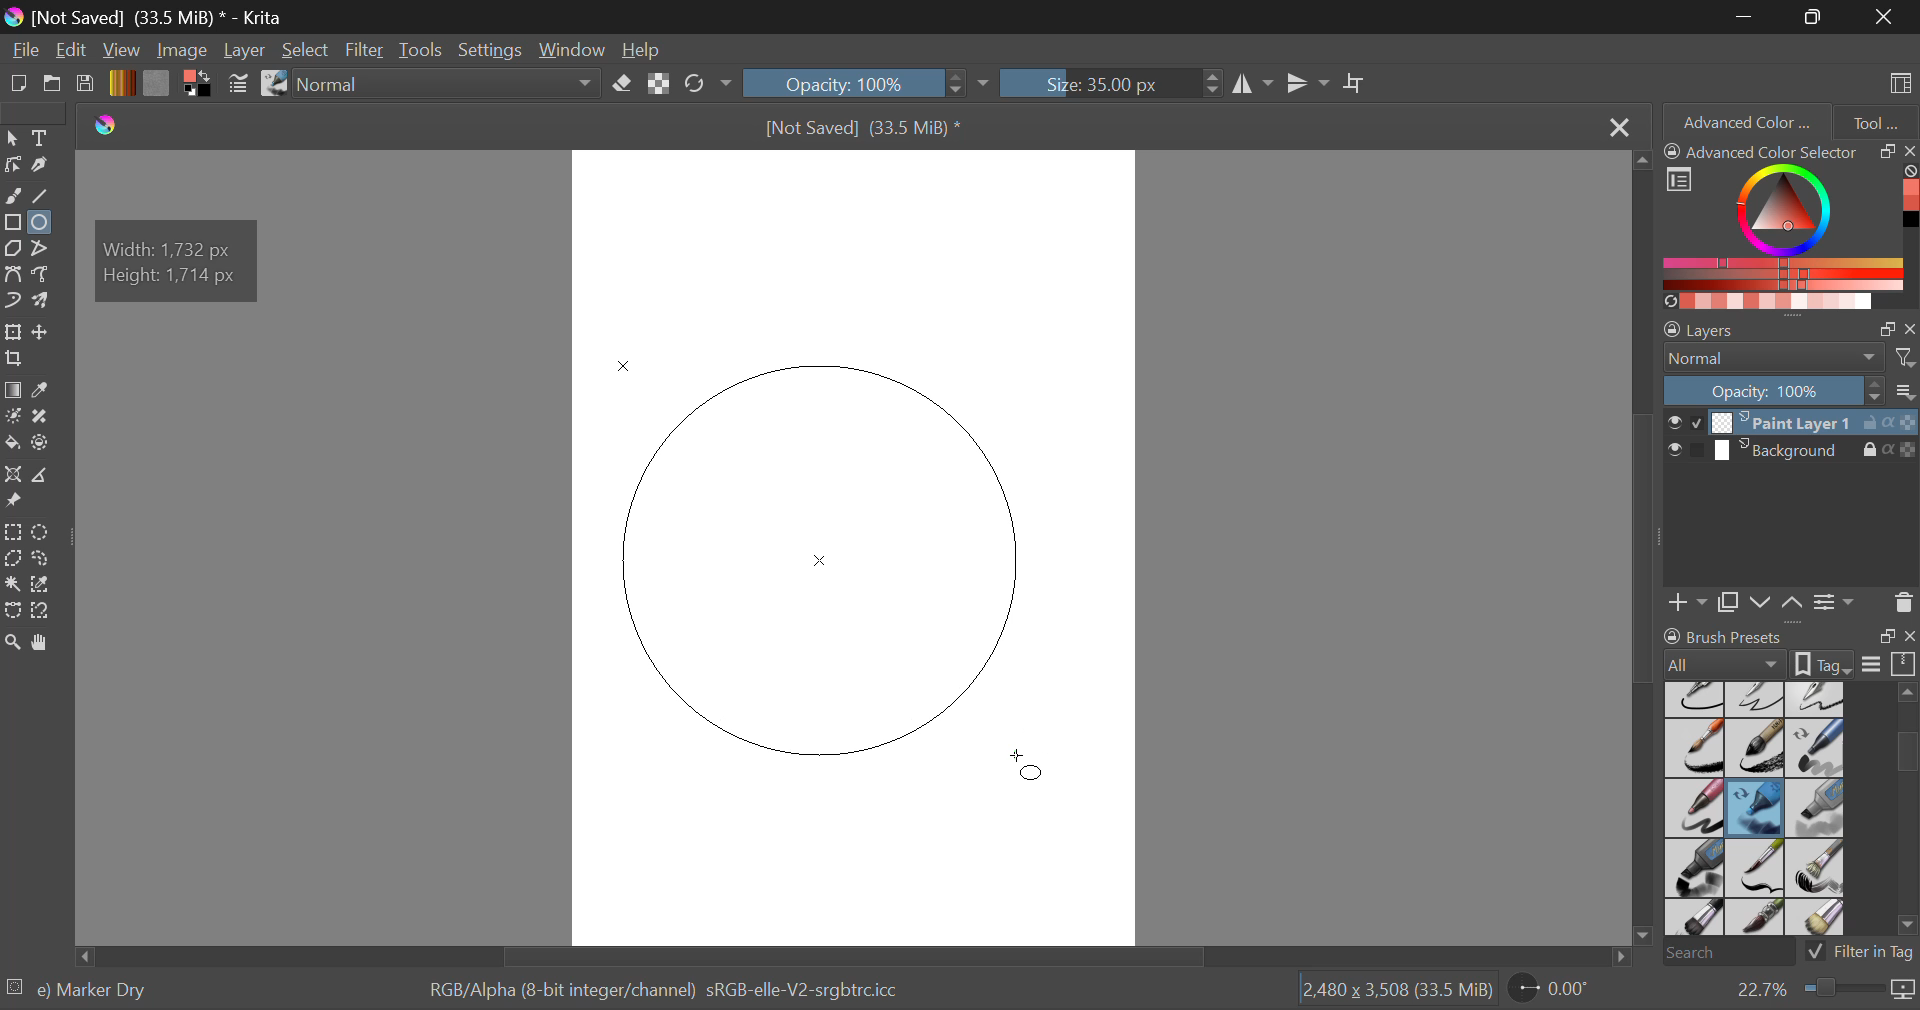 The image size is (1920, 1010). I want to click on Tool, so click(1876, 120).